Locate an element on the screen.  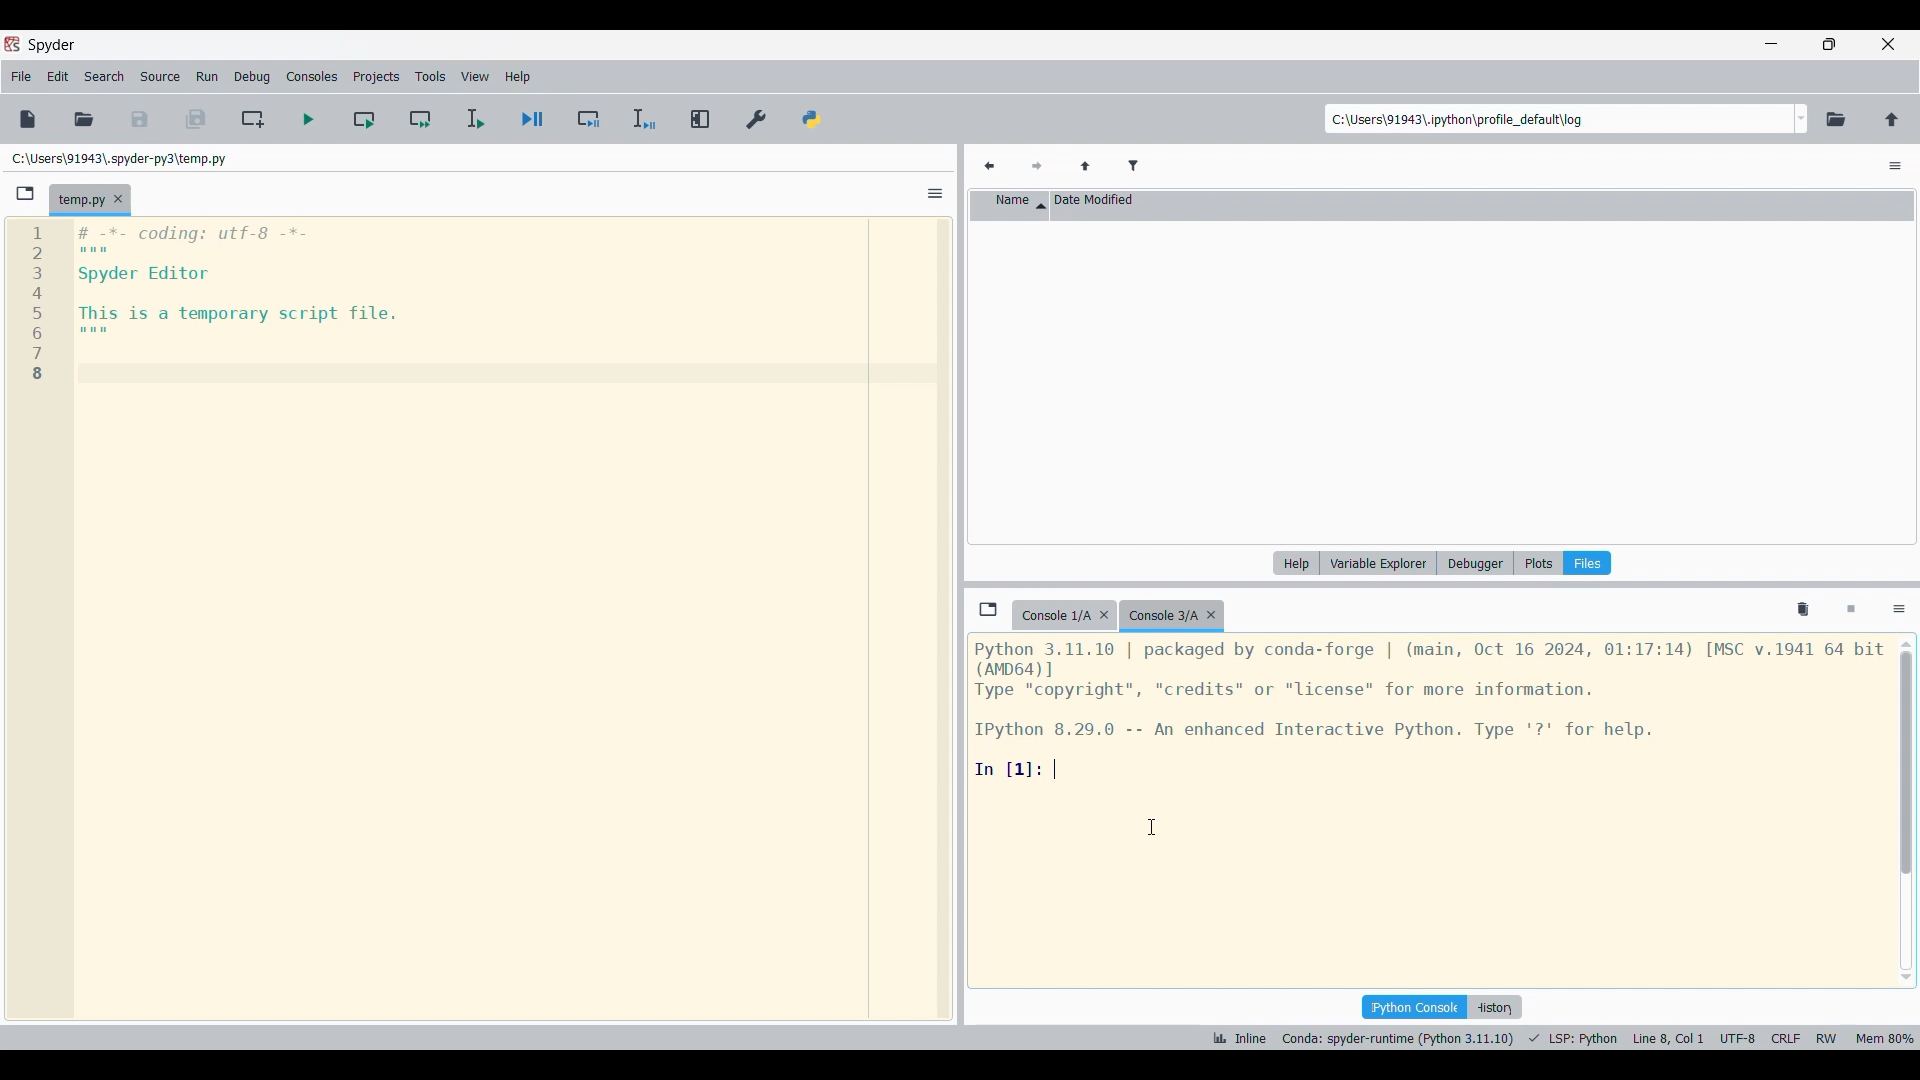
Location changed is located at coordinates (1456, 119).